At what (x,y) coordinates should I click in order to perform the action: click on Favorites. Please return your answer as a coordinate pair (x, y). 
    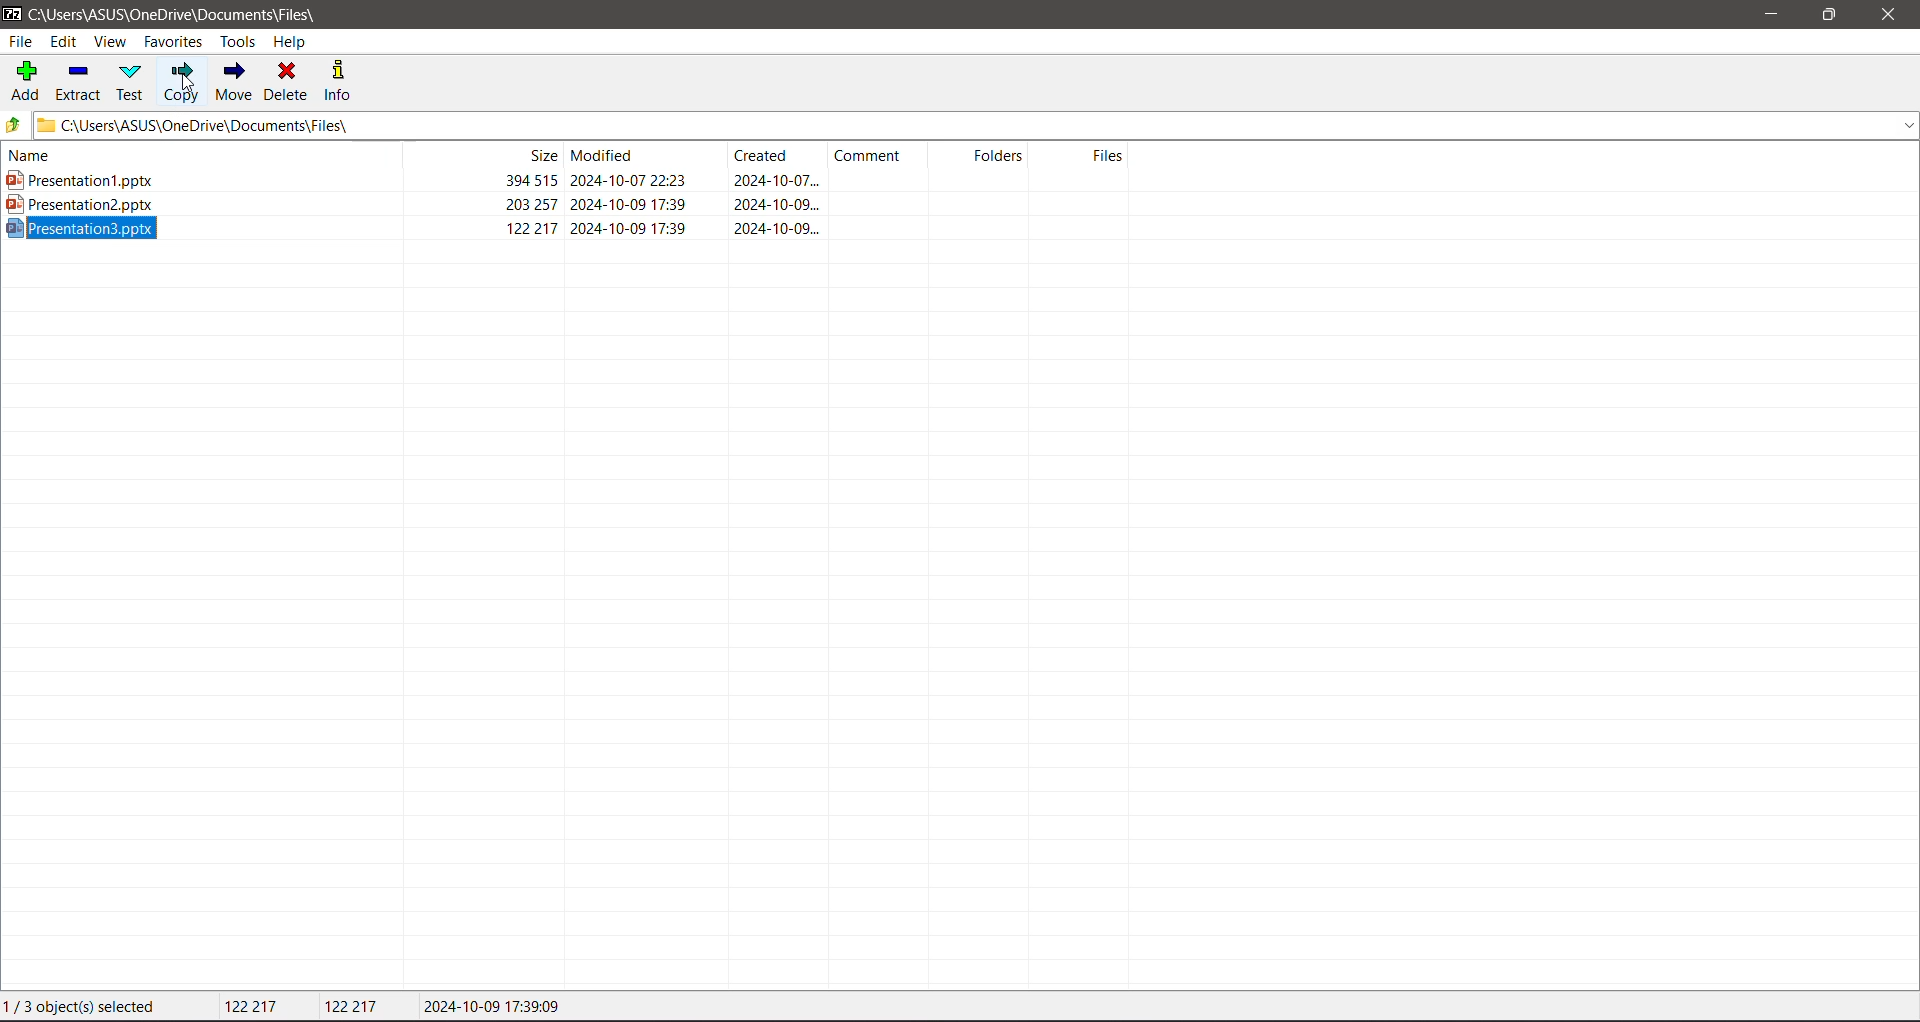
    Looking at the image, I should click on (174, 41).